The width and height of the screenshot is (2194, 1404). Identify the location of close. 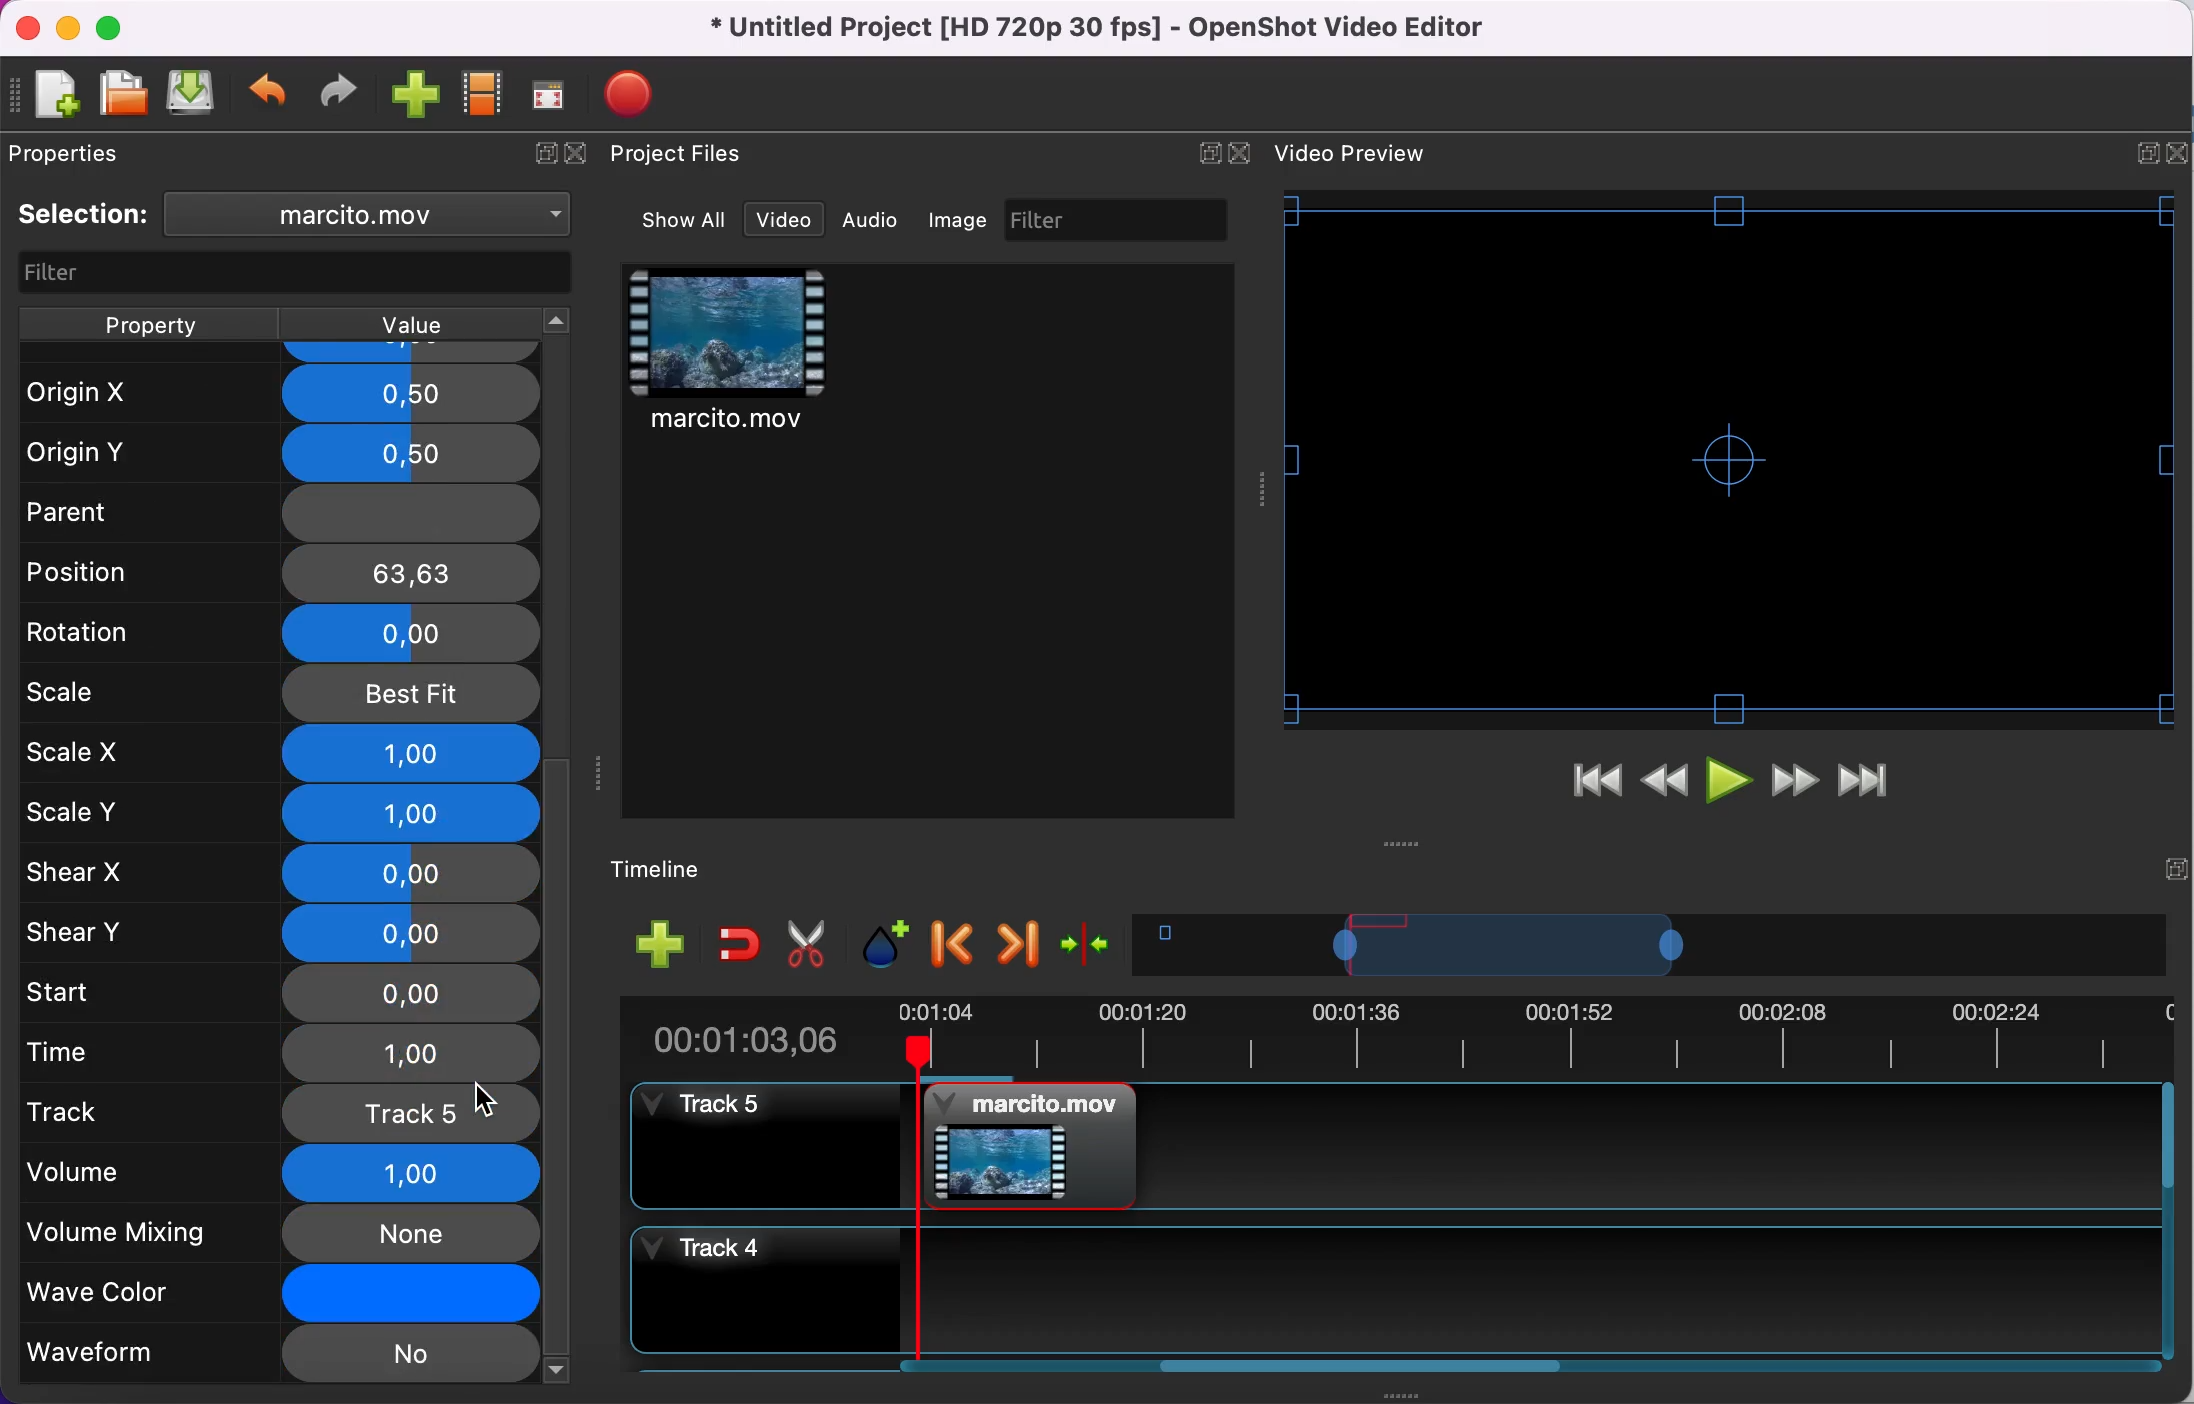
(27, 29).